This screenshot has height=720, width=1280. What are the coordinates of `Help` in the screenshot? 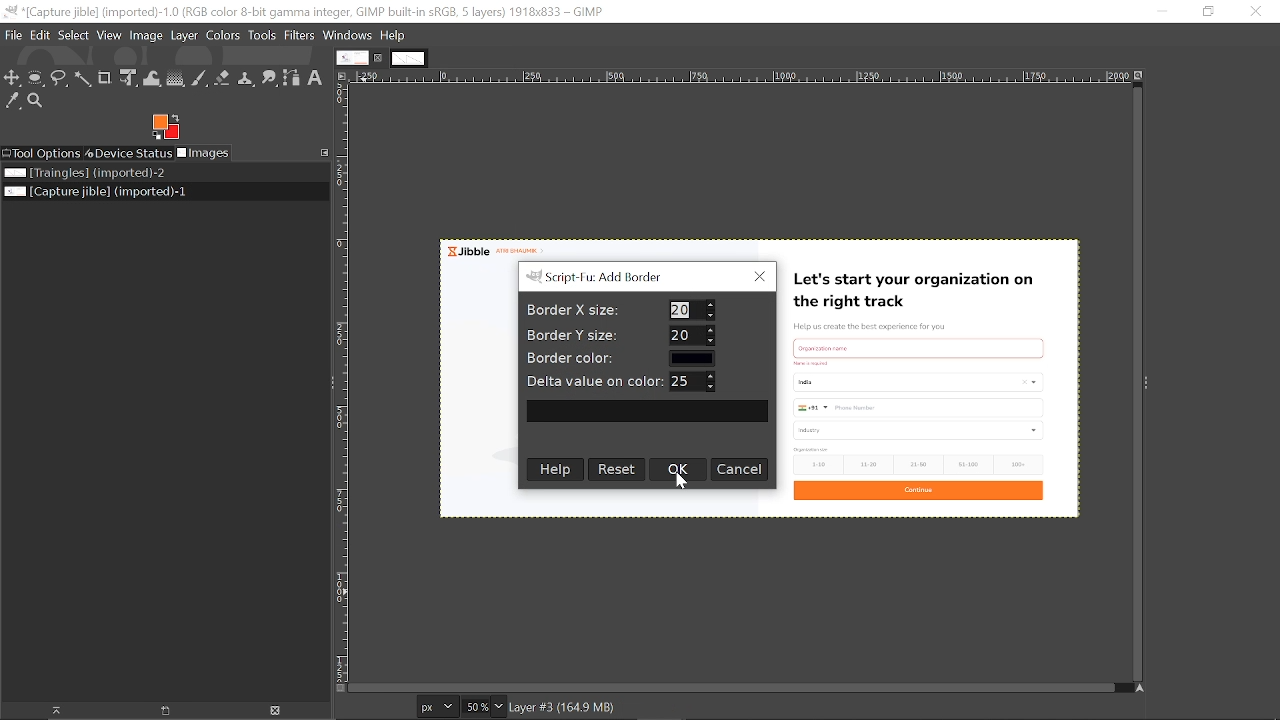 It's located at (393, 35).